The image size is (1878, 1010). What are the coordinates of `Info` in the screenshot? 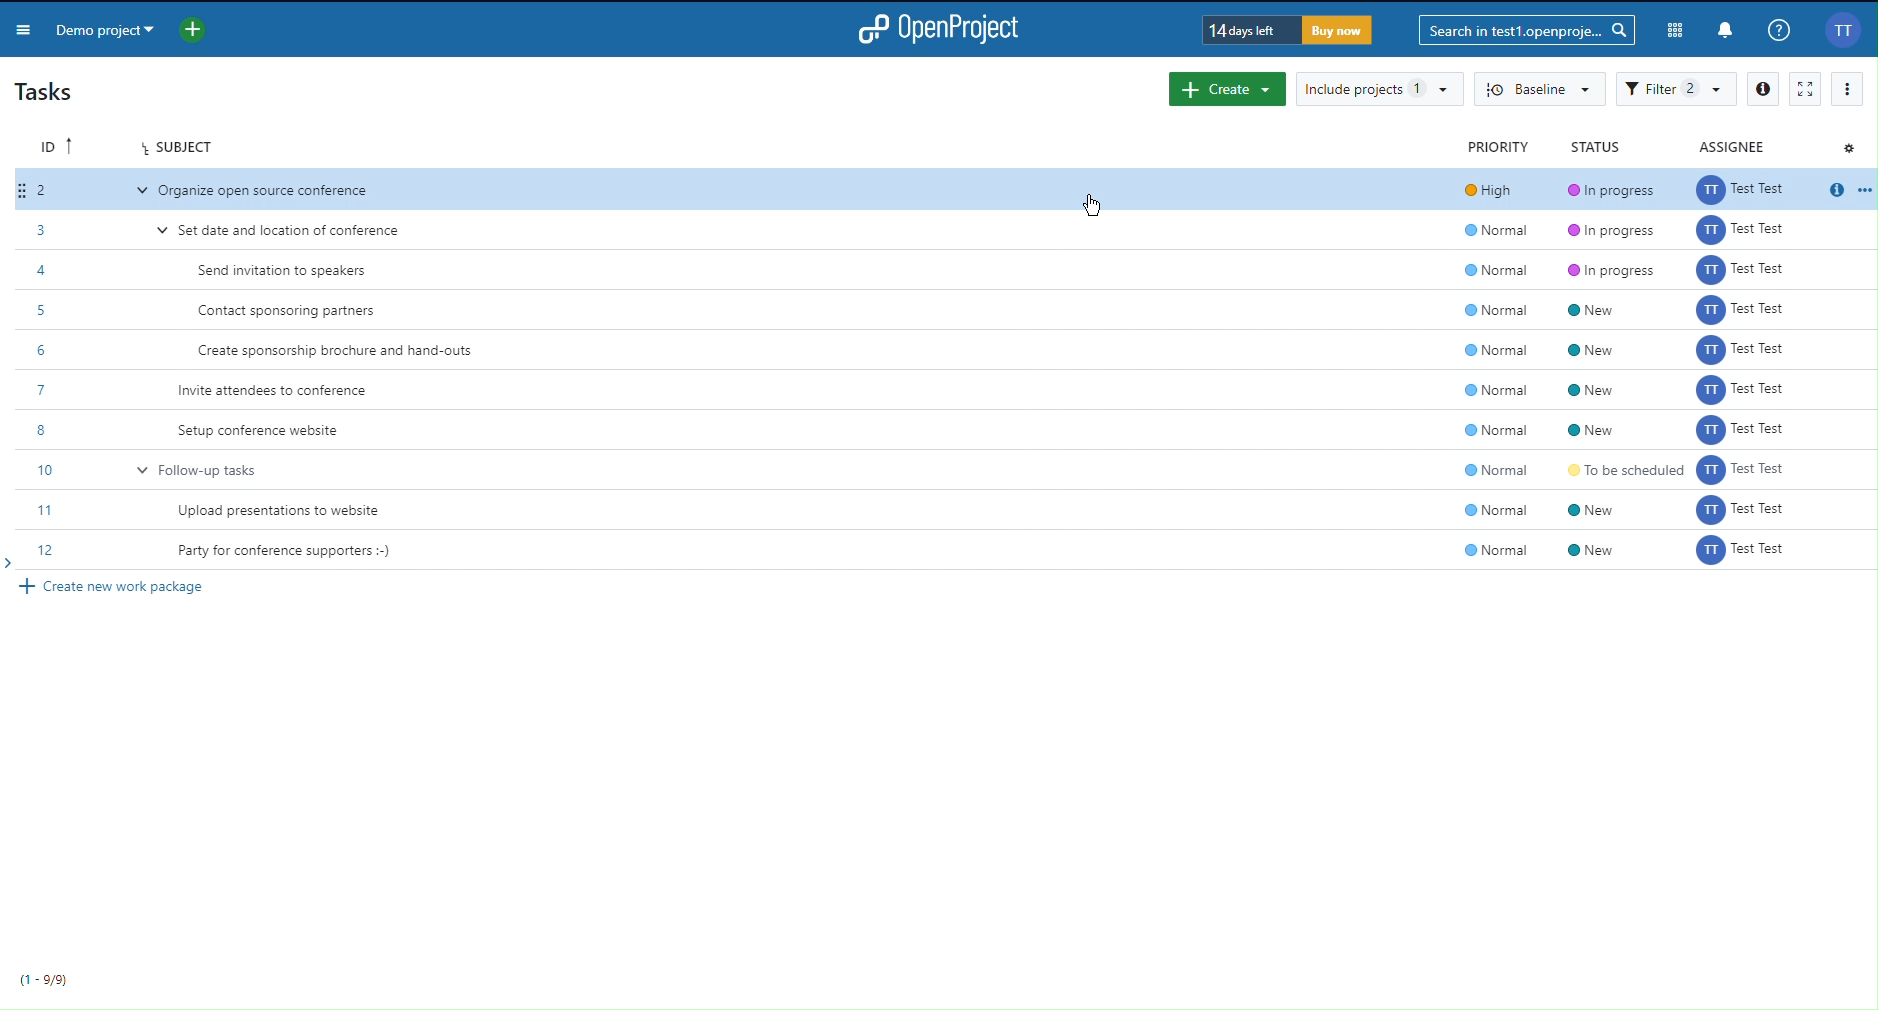 It's located at (1764, 89).